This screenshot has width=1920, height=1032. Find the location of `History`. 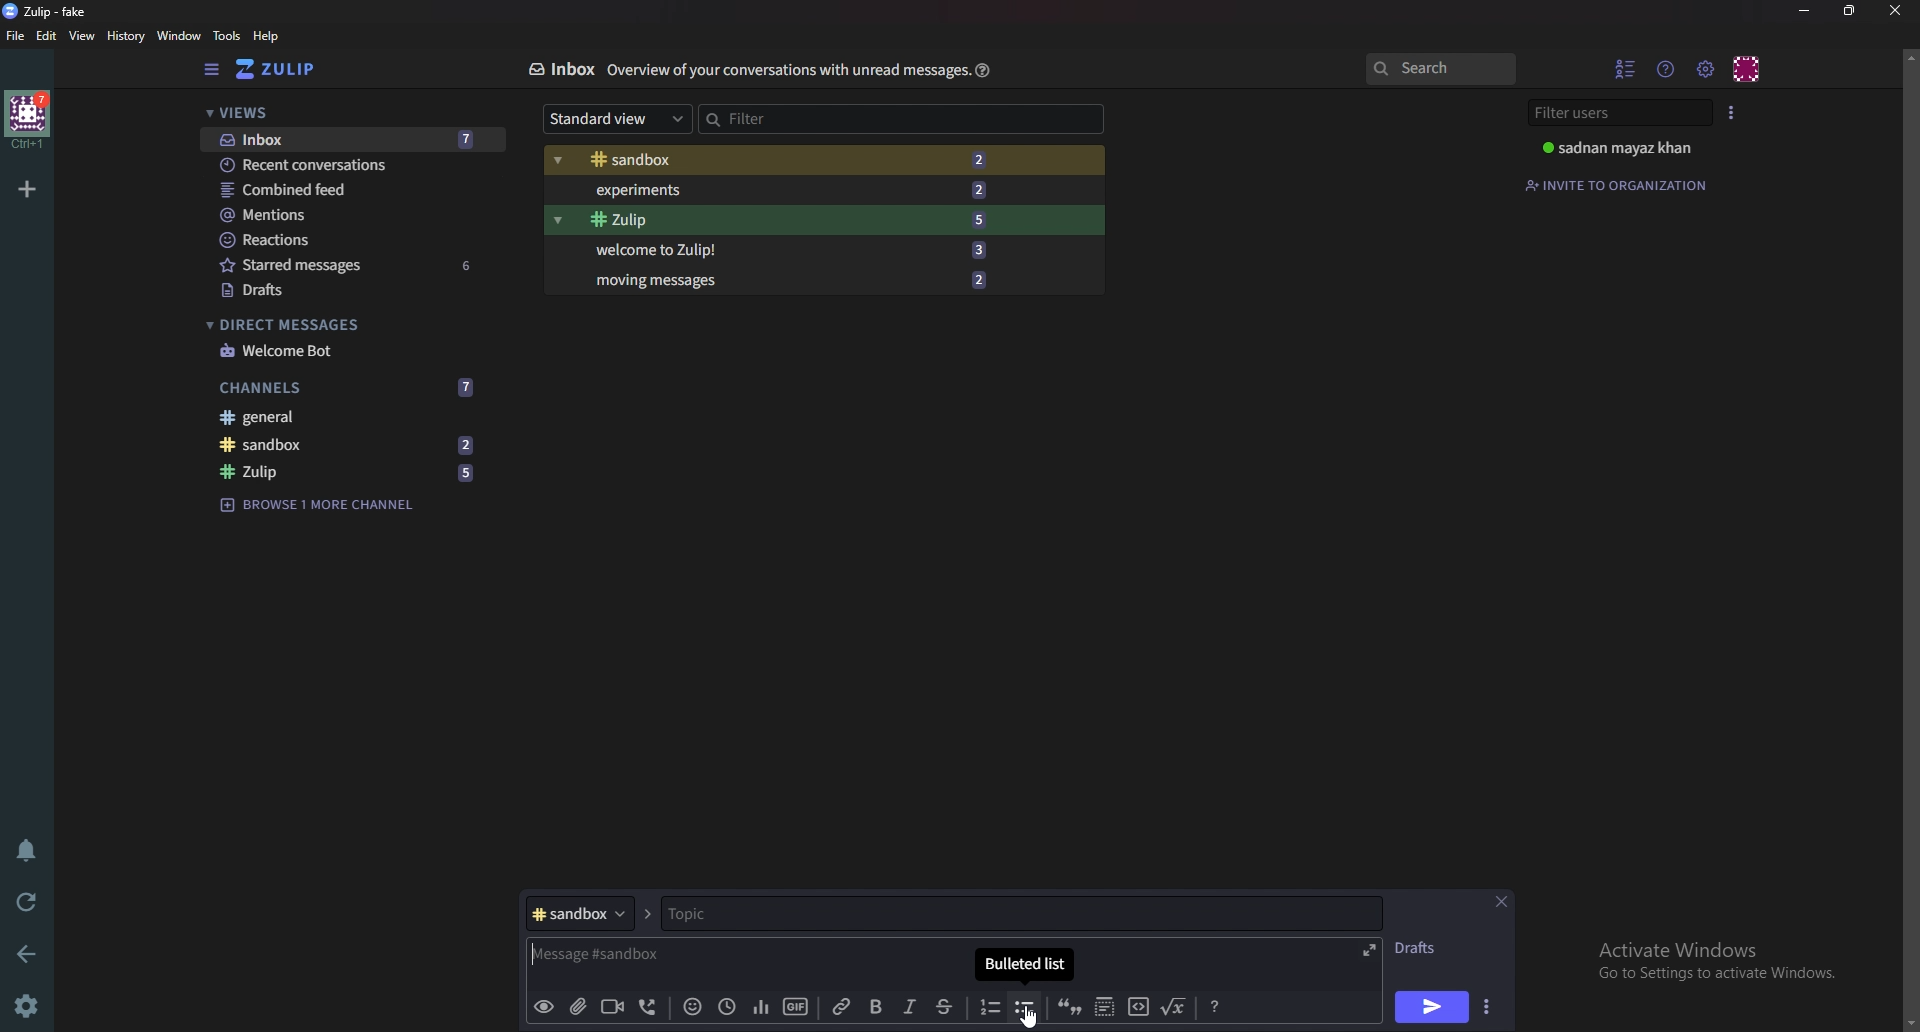

History is located at coordinates (128, 36).